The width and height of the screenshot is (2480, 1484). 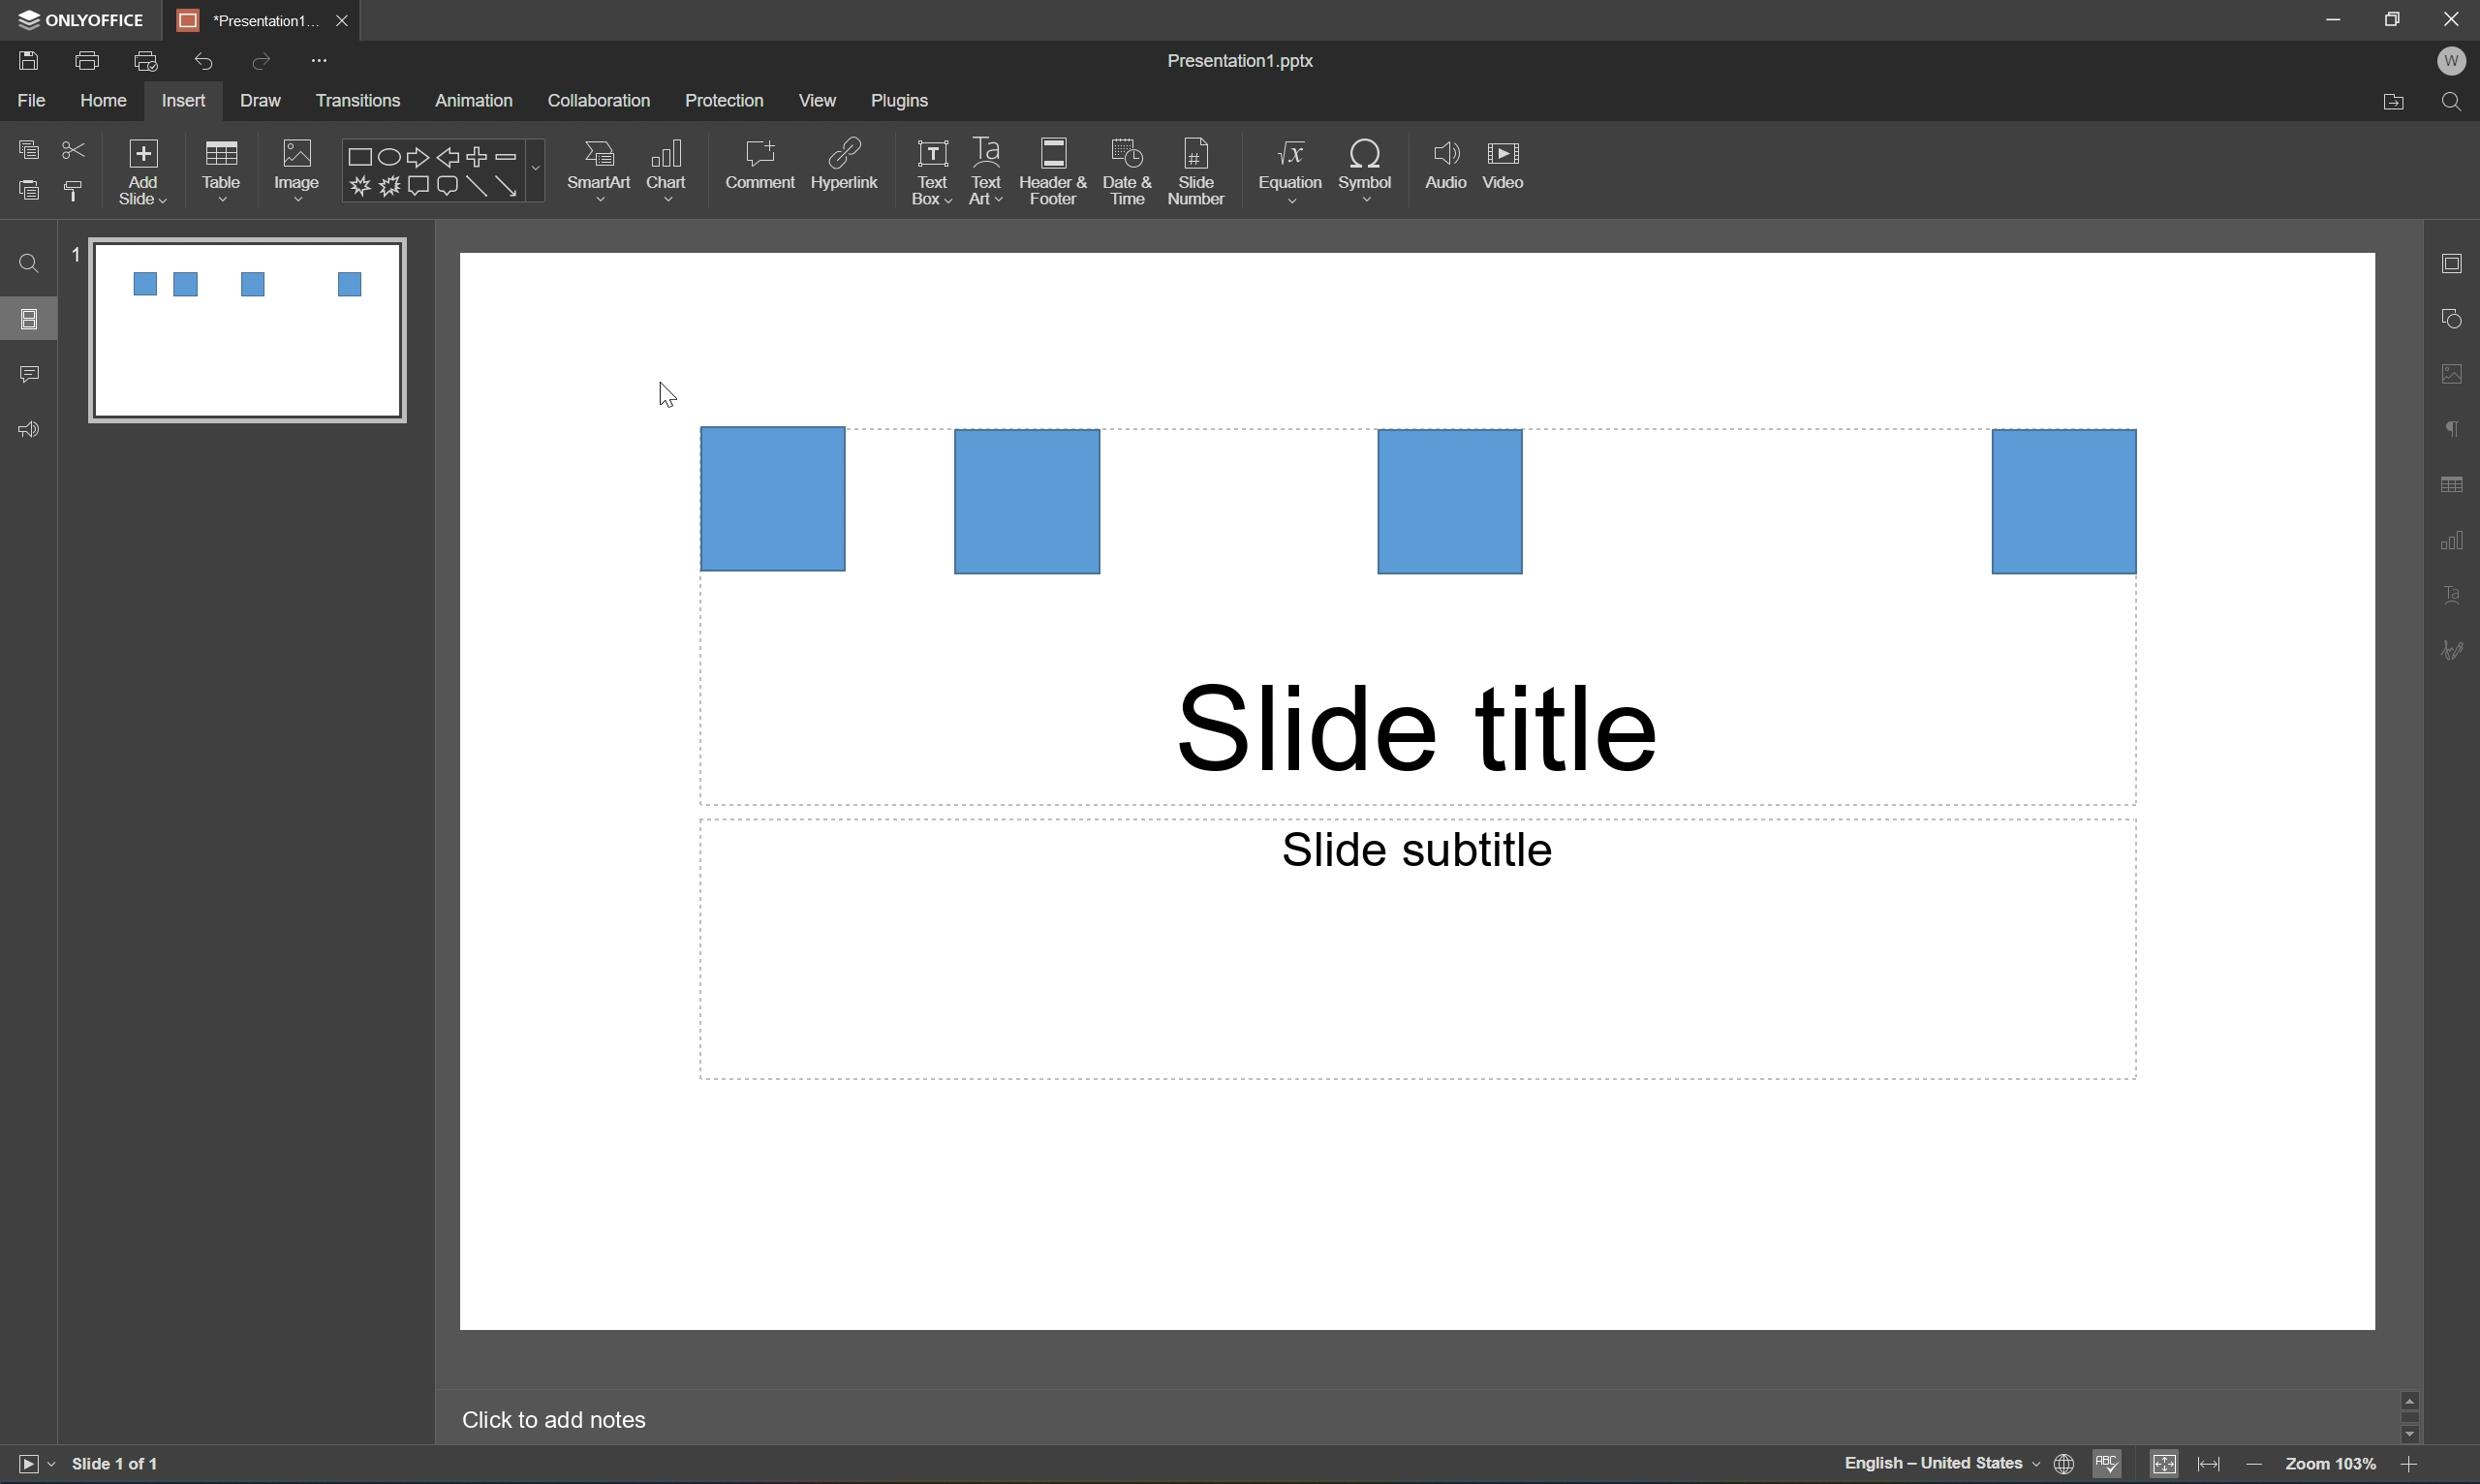 What do you see at coordinates (2255, 1468) in the screenshot?
I see `zoom out` at bounding box center [2255, 1468].